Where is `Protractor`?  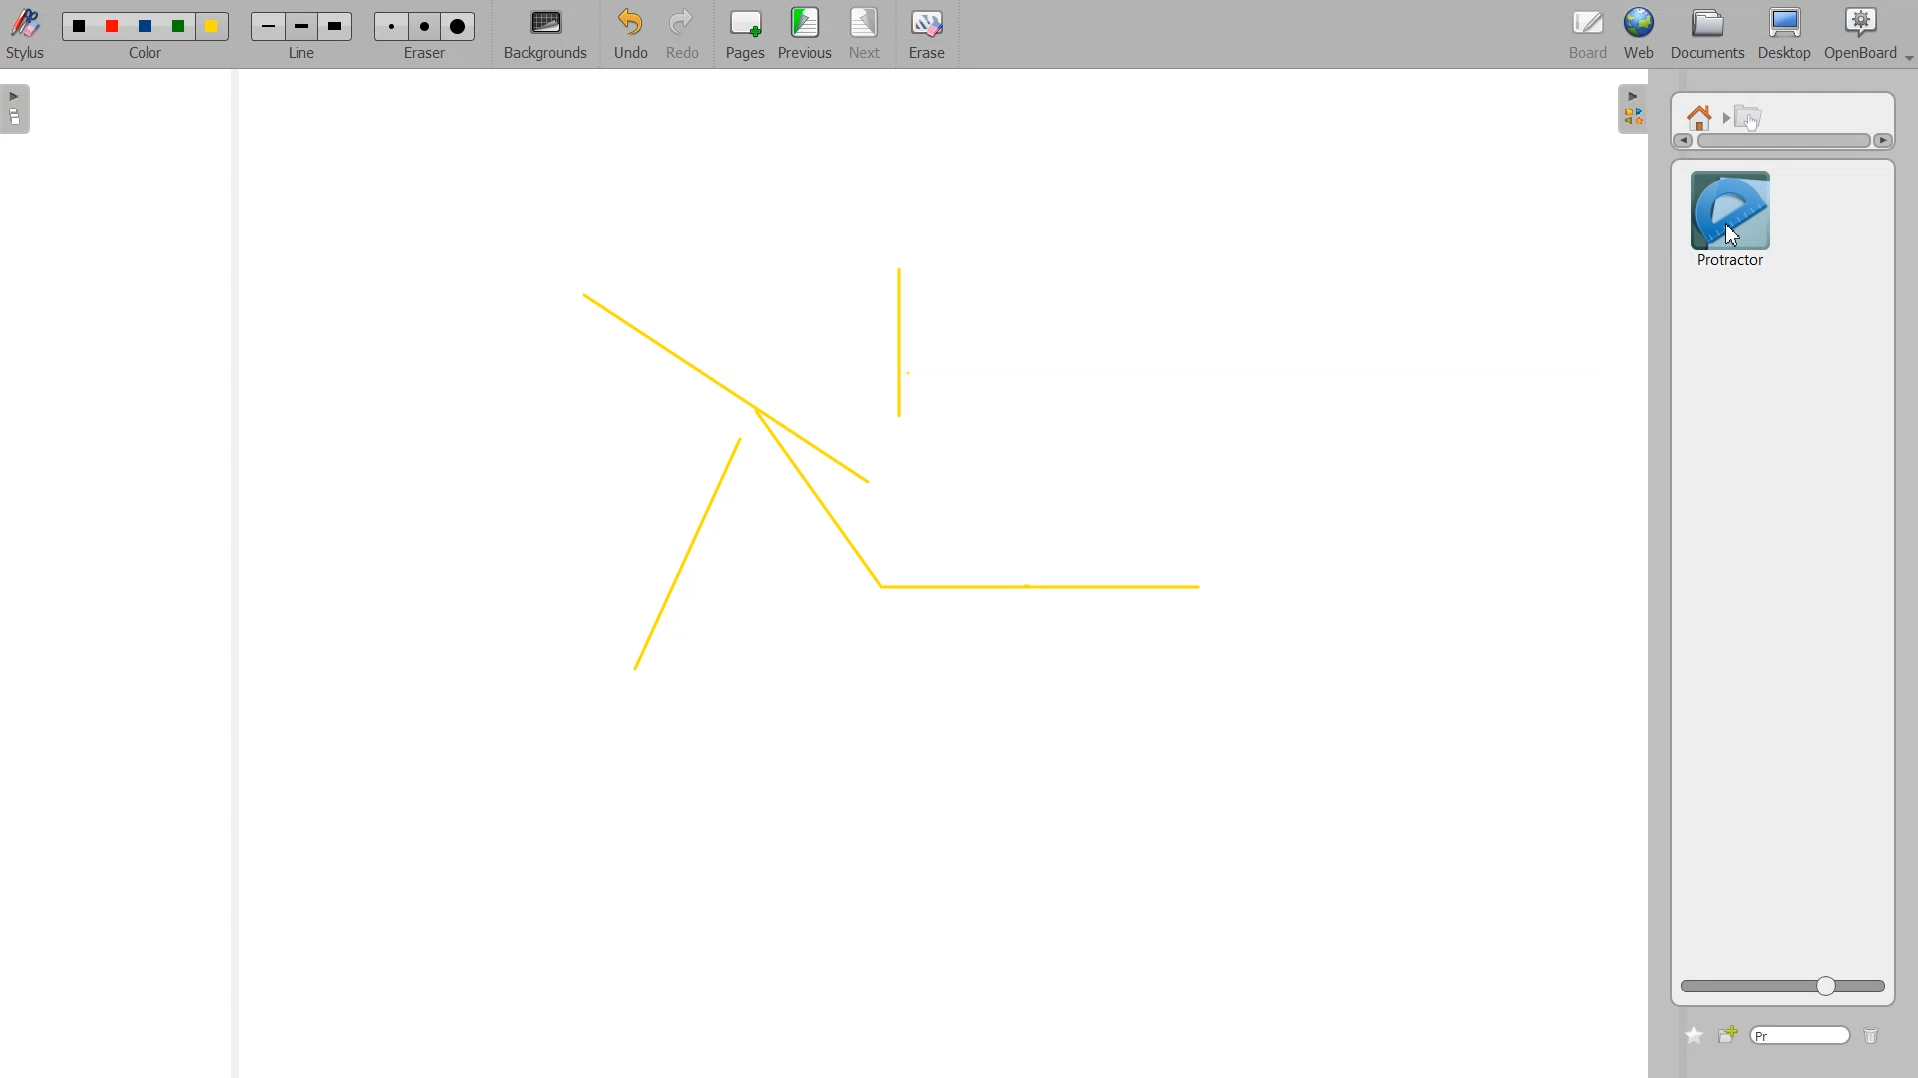 Protractor is located at coordinates (1730, 216).